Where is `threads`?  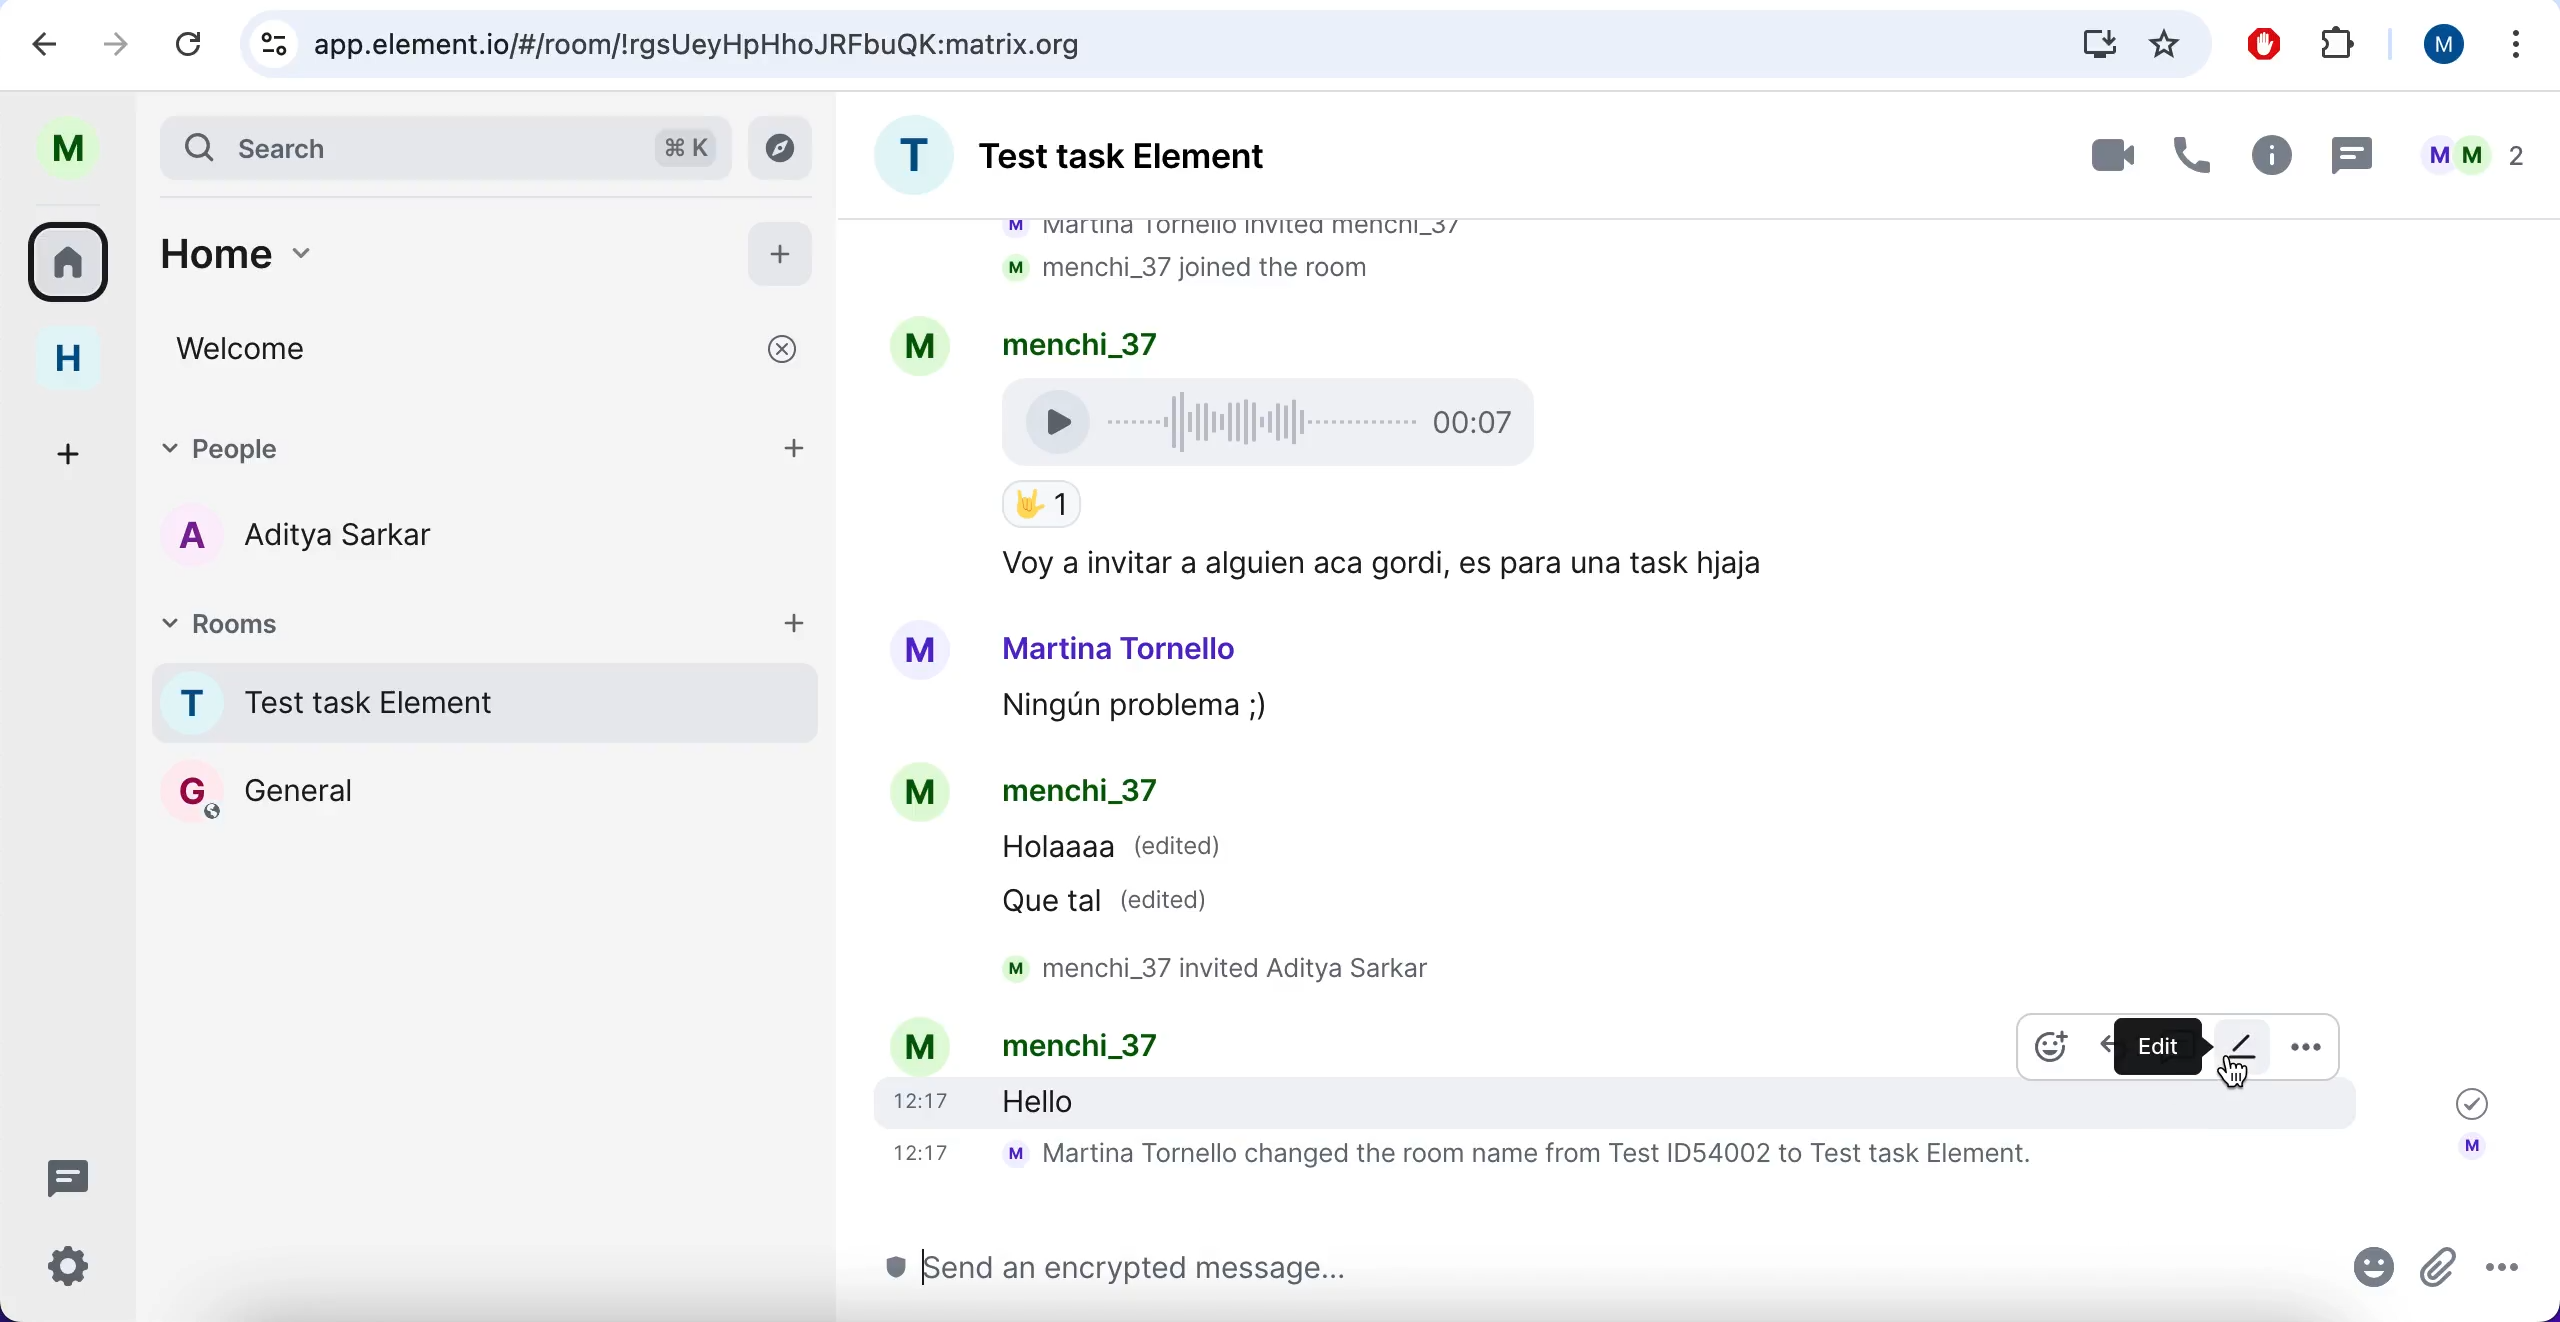
threads is located at coordinates (72, 1173).